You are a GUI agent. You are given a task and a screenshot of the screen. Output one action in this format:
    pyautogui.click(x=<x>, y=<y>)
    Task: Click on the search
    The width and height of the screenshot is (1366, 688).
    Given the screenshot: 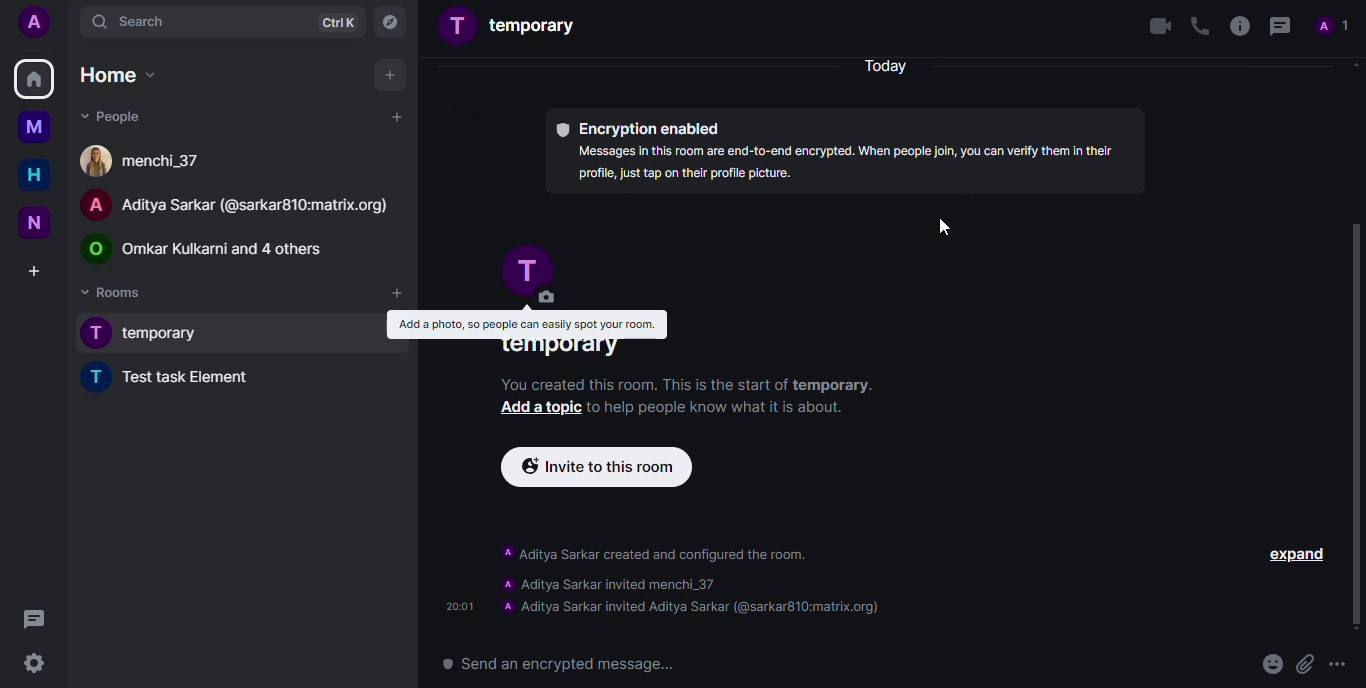 What is the action you would take?
    pyautogui.click(x=133, y=23)
    